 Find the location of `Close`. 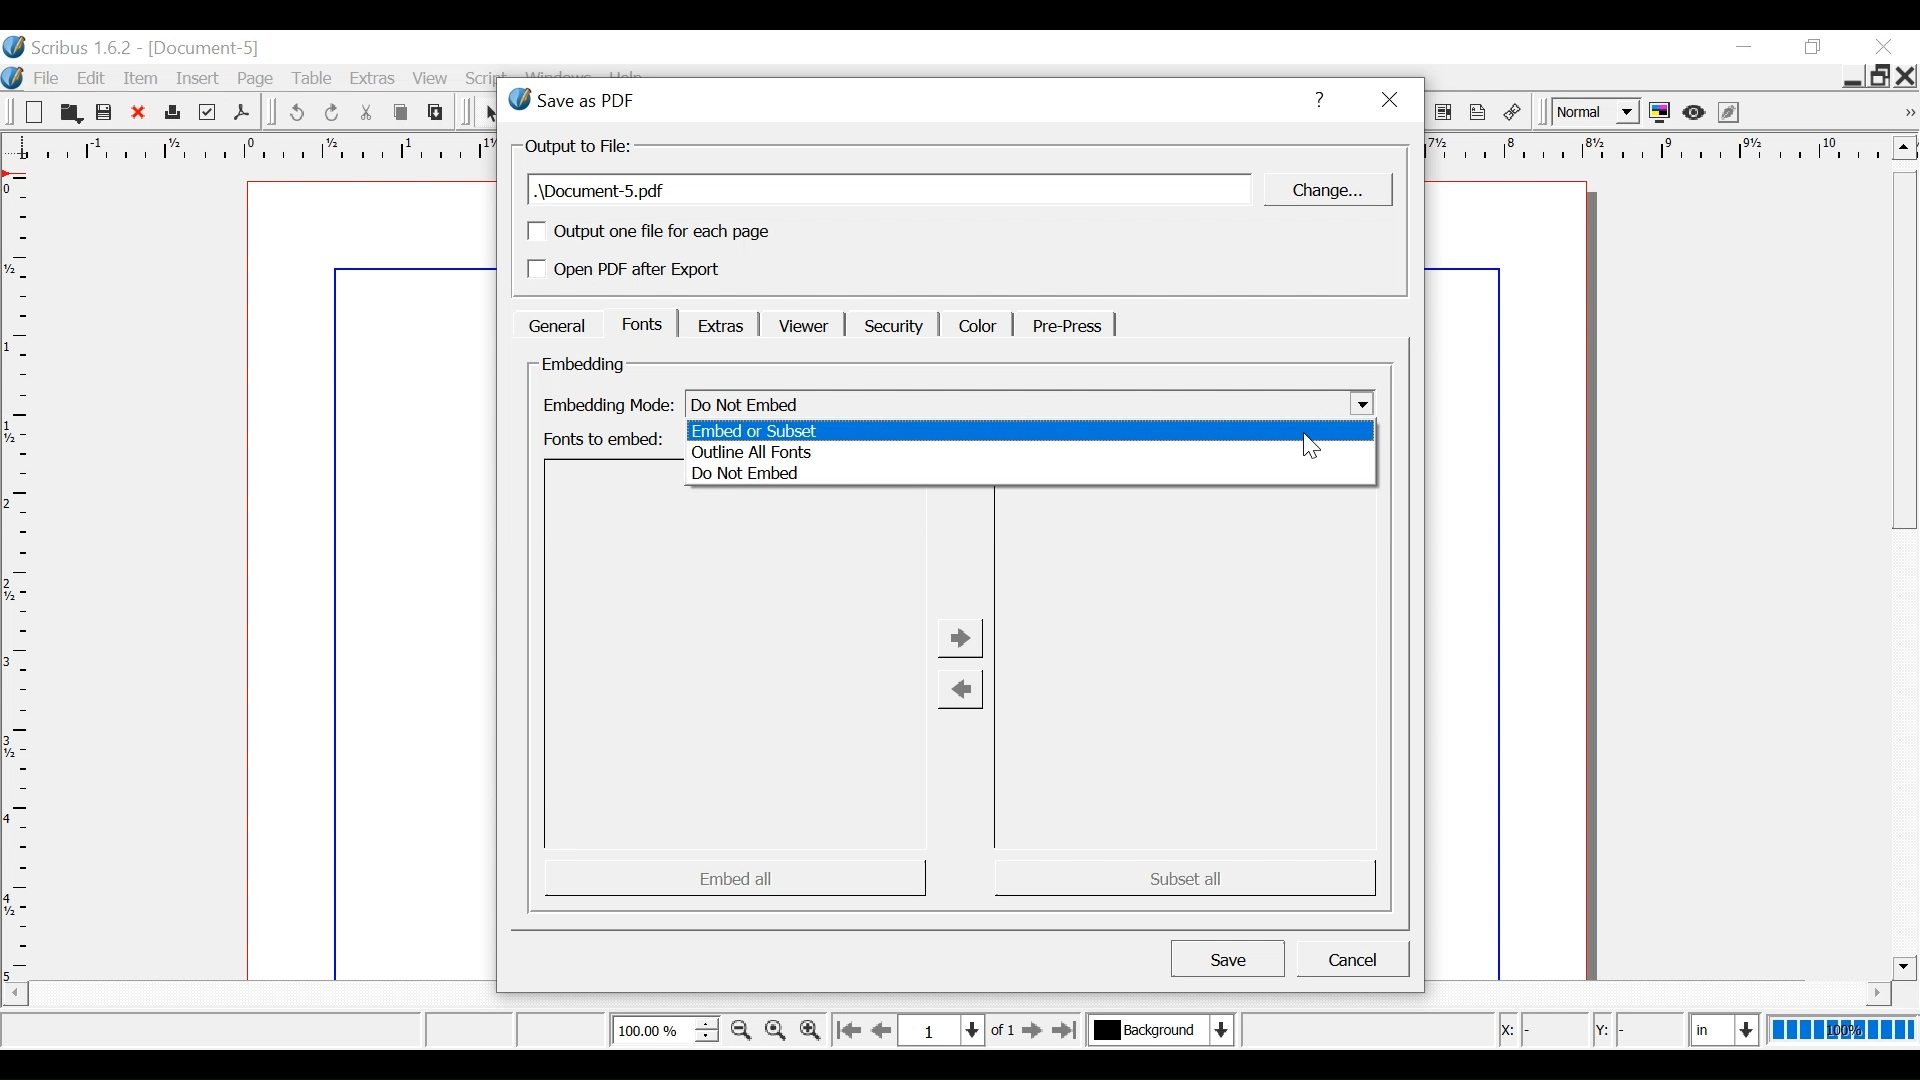

Close is located at coordinates (1907, 76).